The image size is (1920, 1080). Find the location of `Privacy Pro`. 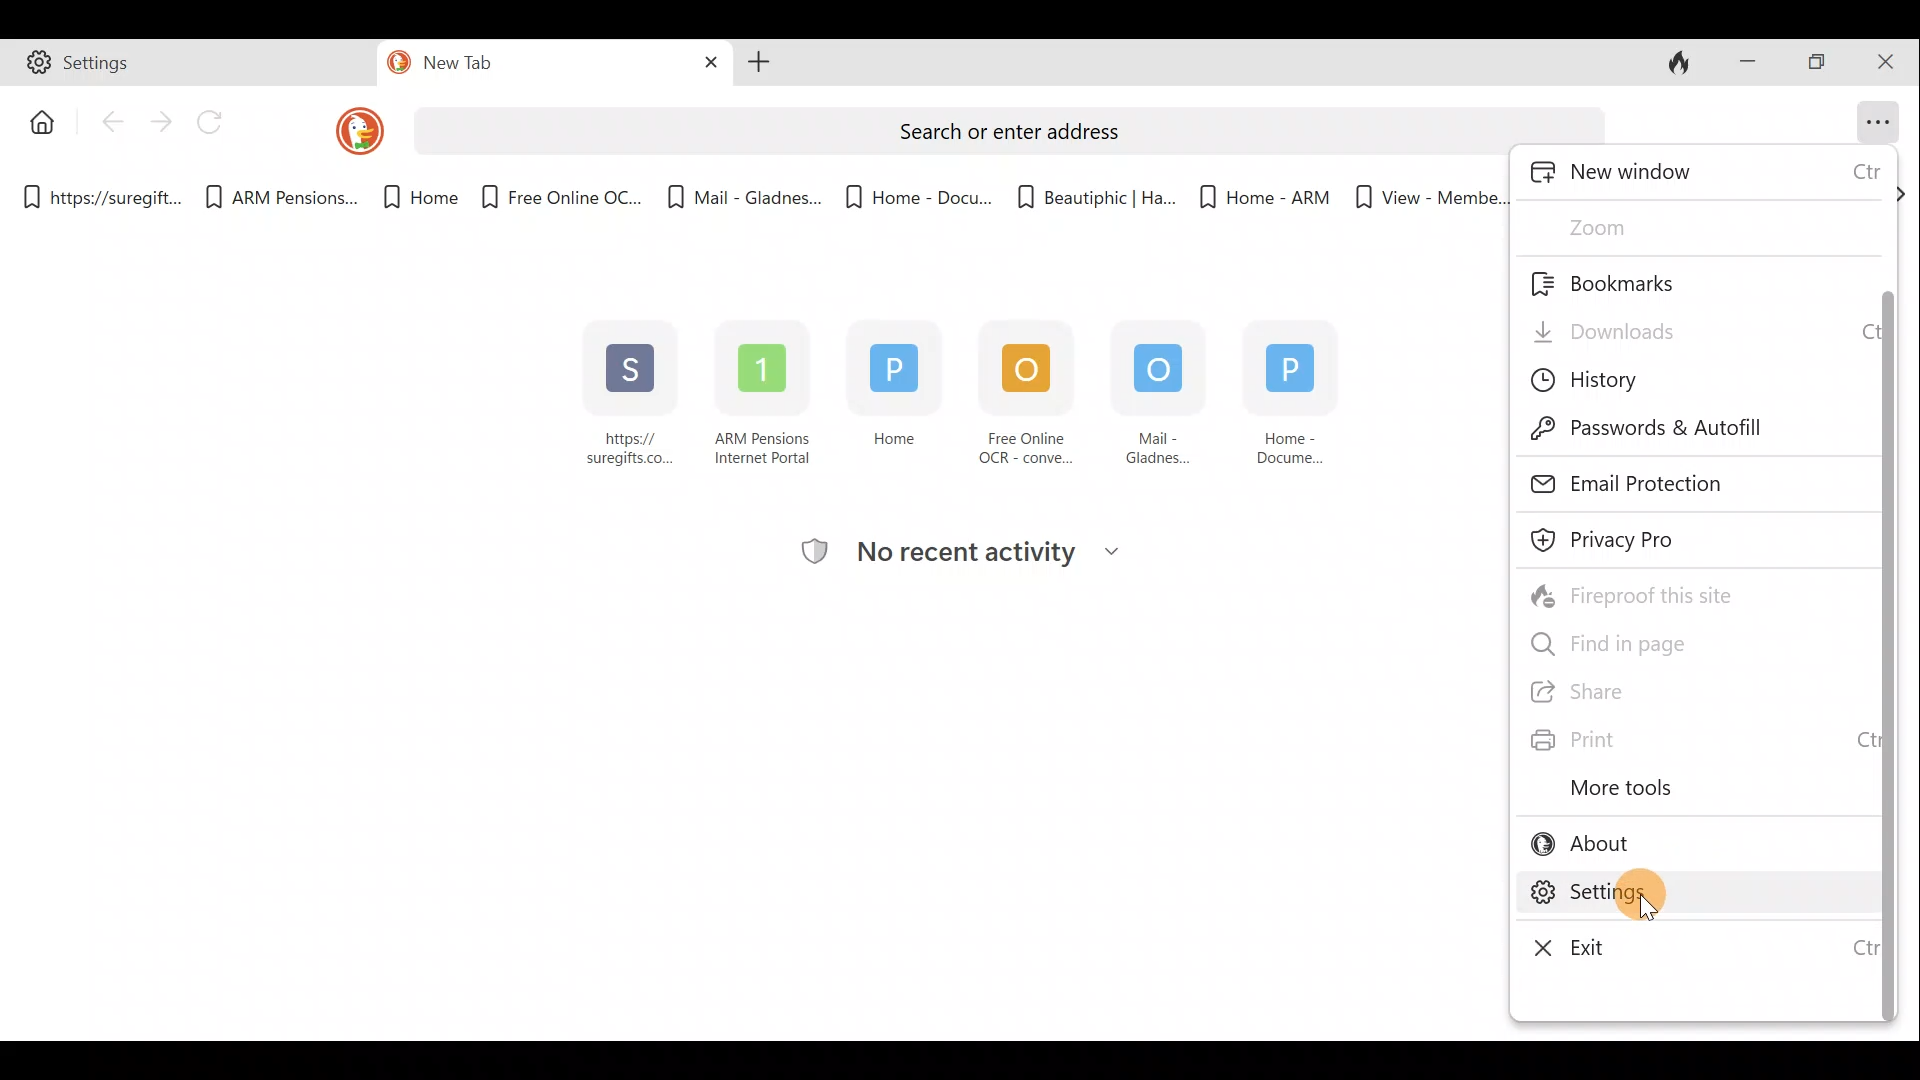

Privacy Pro is located at coordinates (1629, 539).